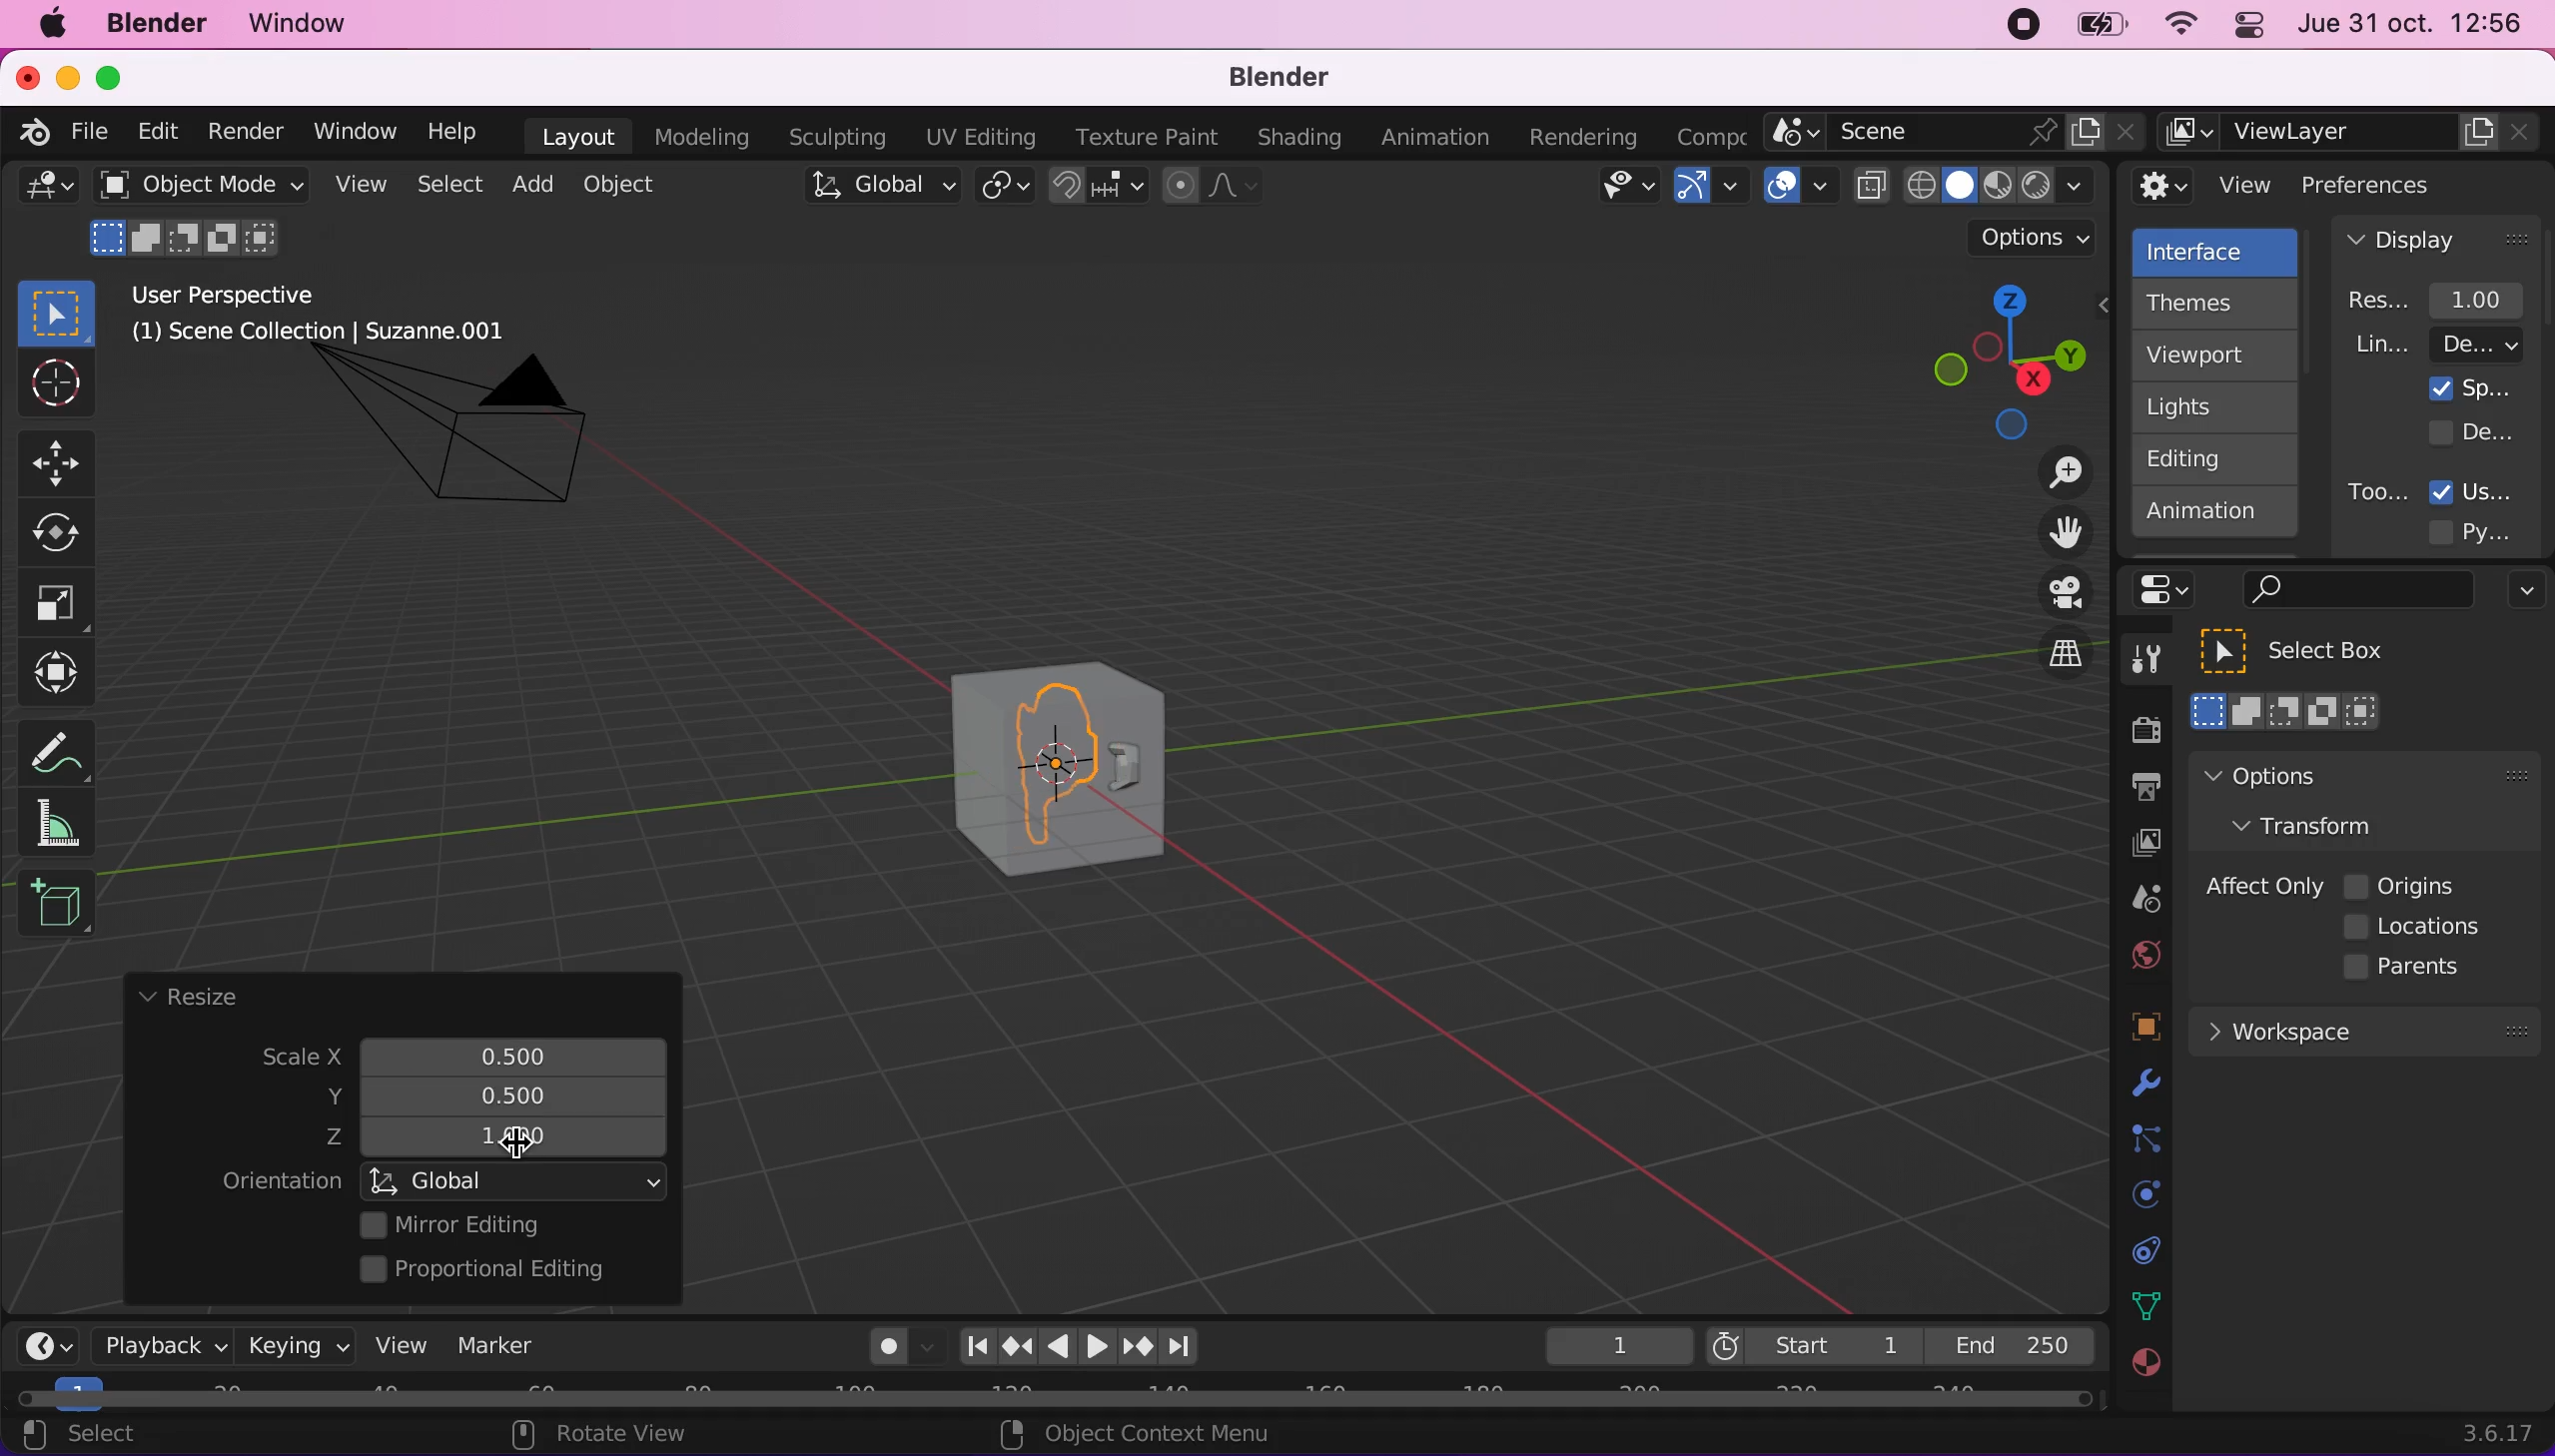  Describe the element at coordinates (353, 131) in the screenshot. I see `window` at that location.